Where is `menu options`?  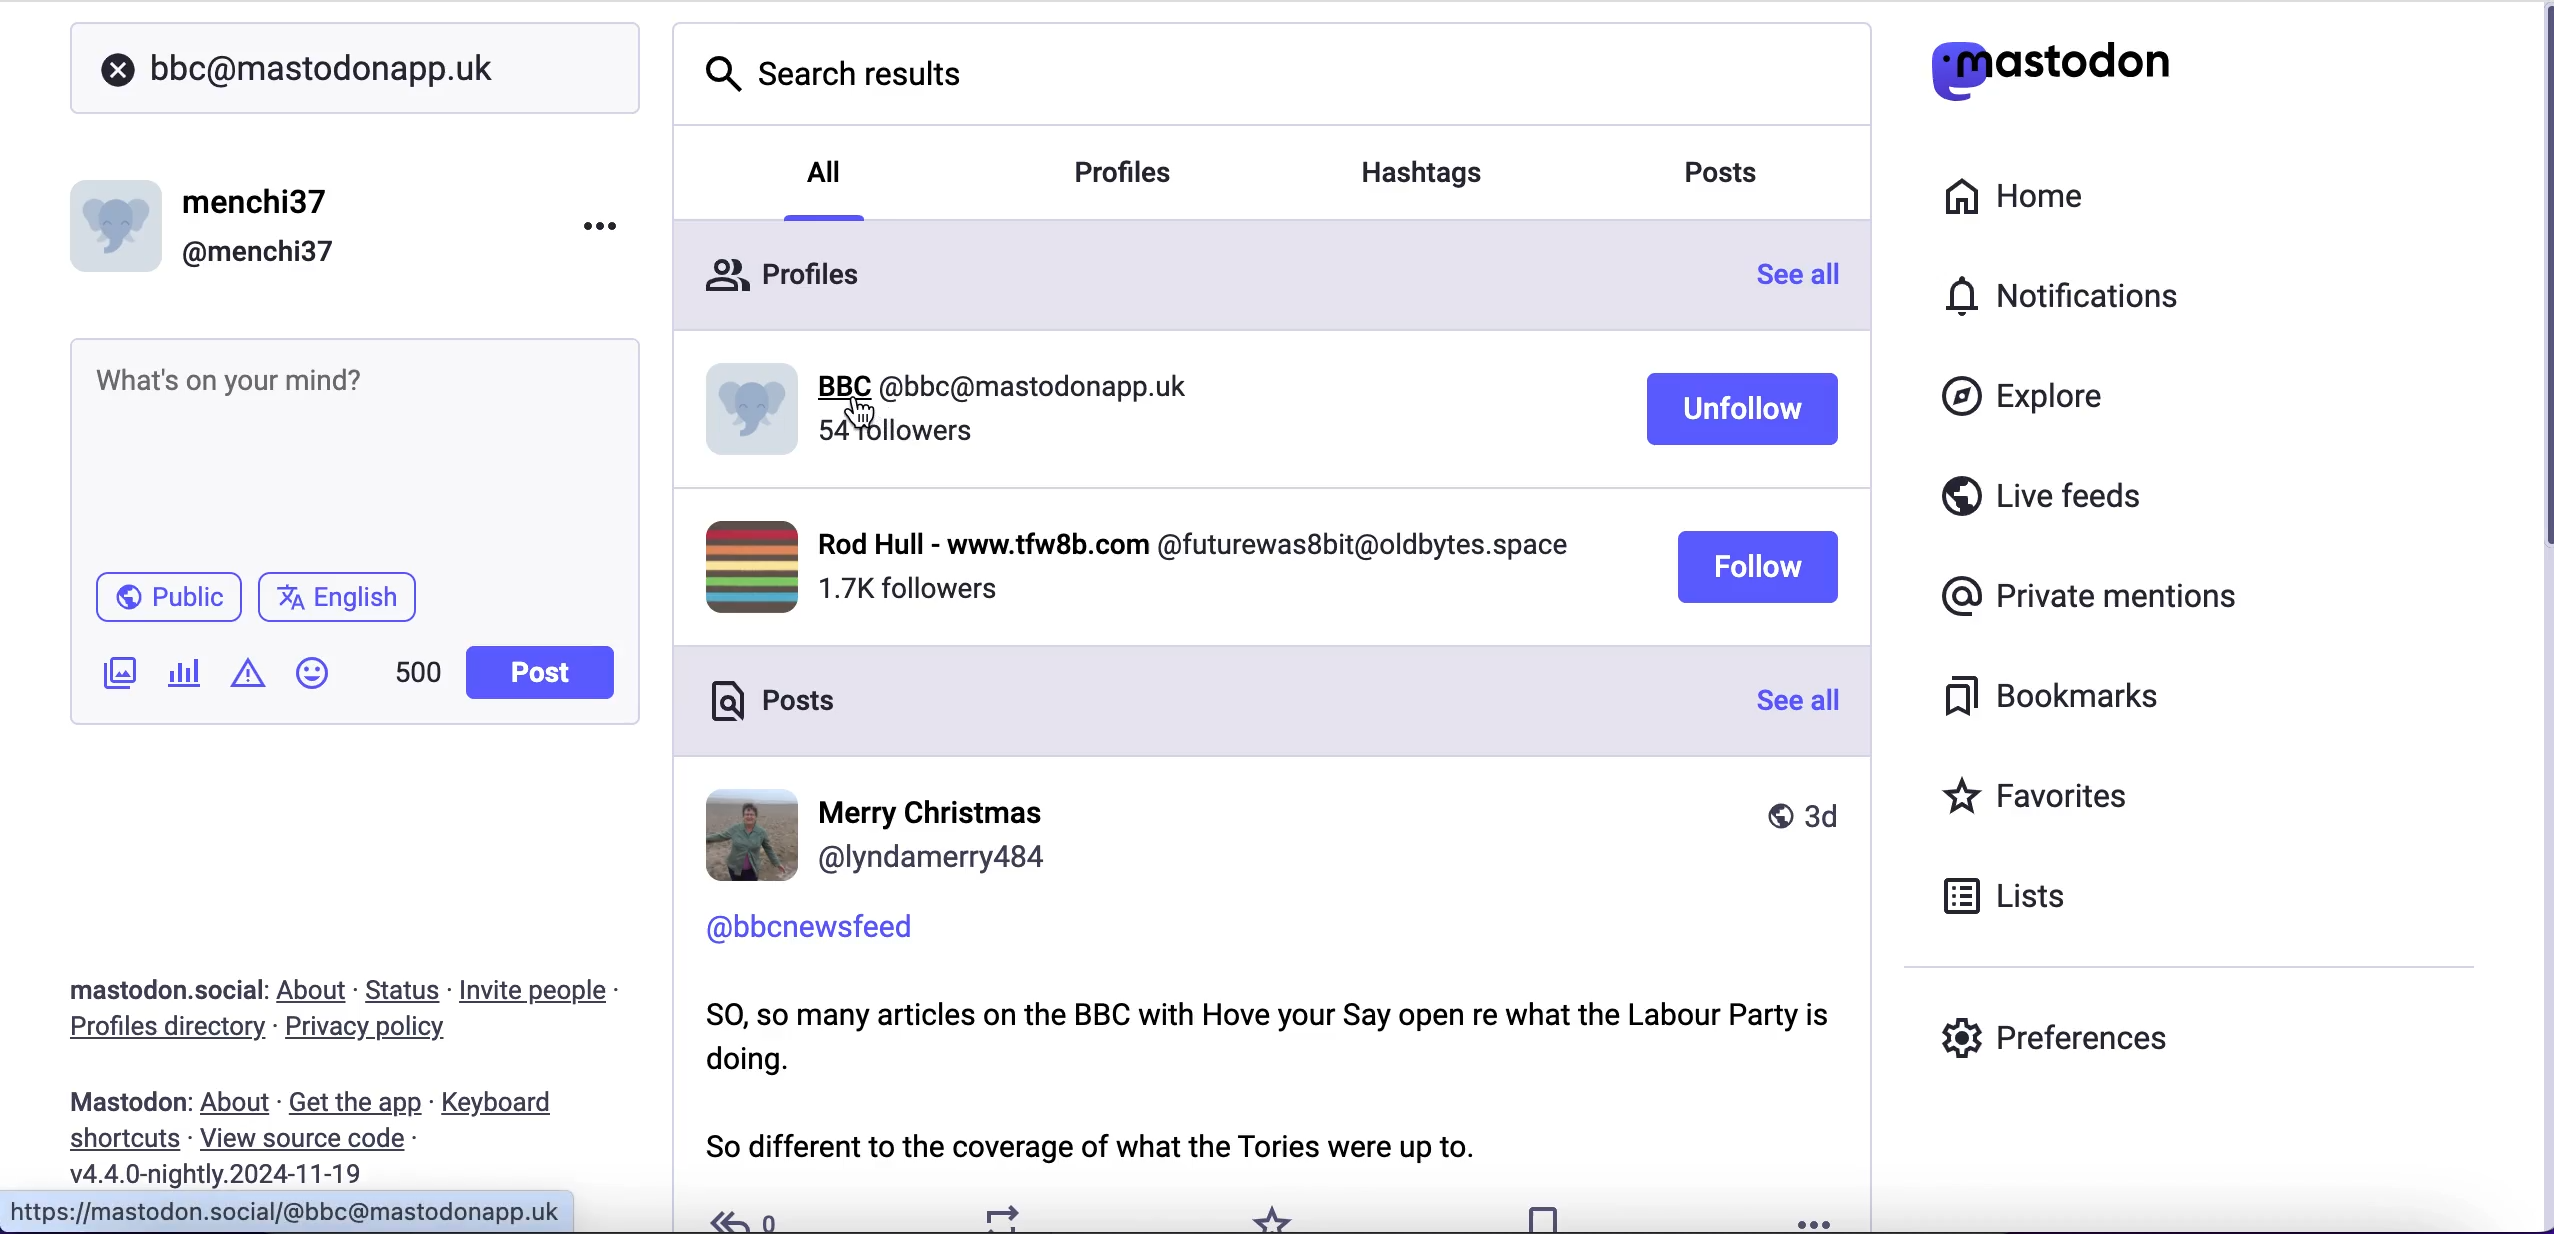
menu options is located at coordinates (607, 224).